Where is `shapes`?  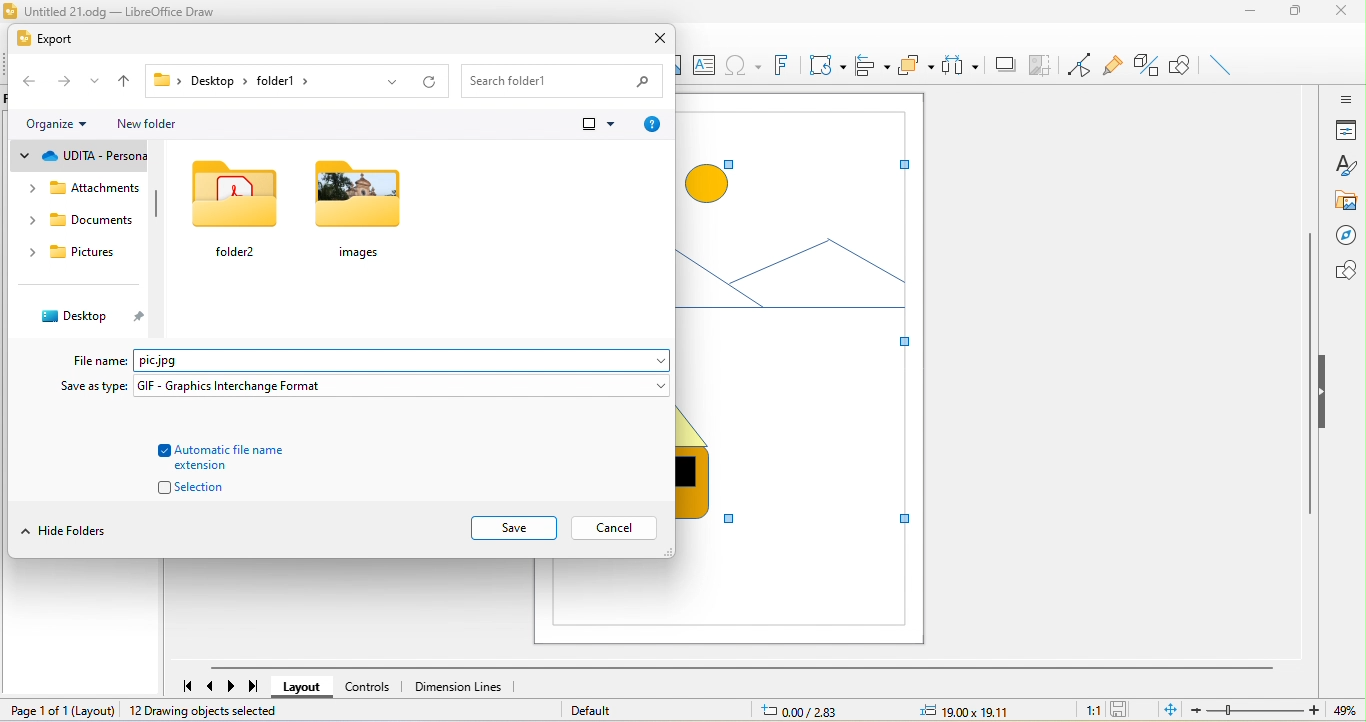 shapes is located at coordinates (1342, 271).